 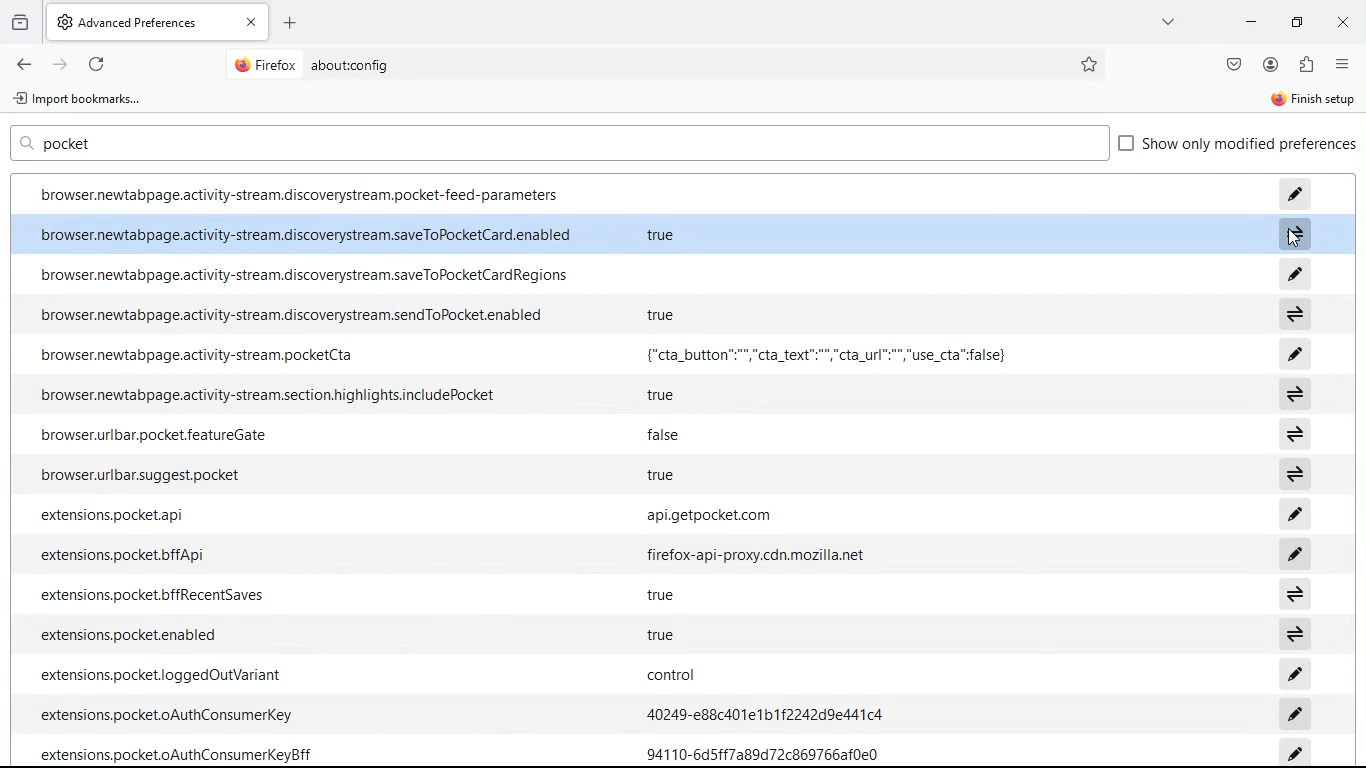 I want to click on browser.newtabpage.activity-stream.section.highlights.includePocket, so click(x=264, y=392).